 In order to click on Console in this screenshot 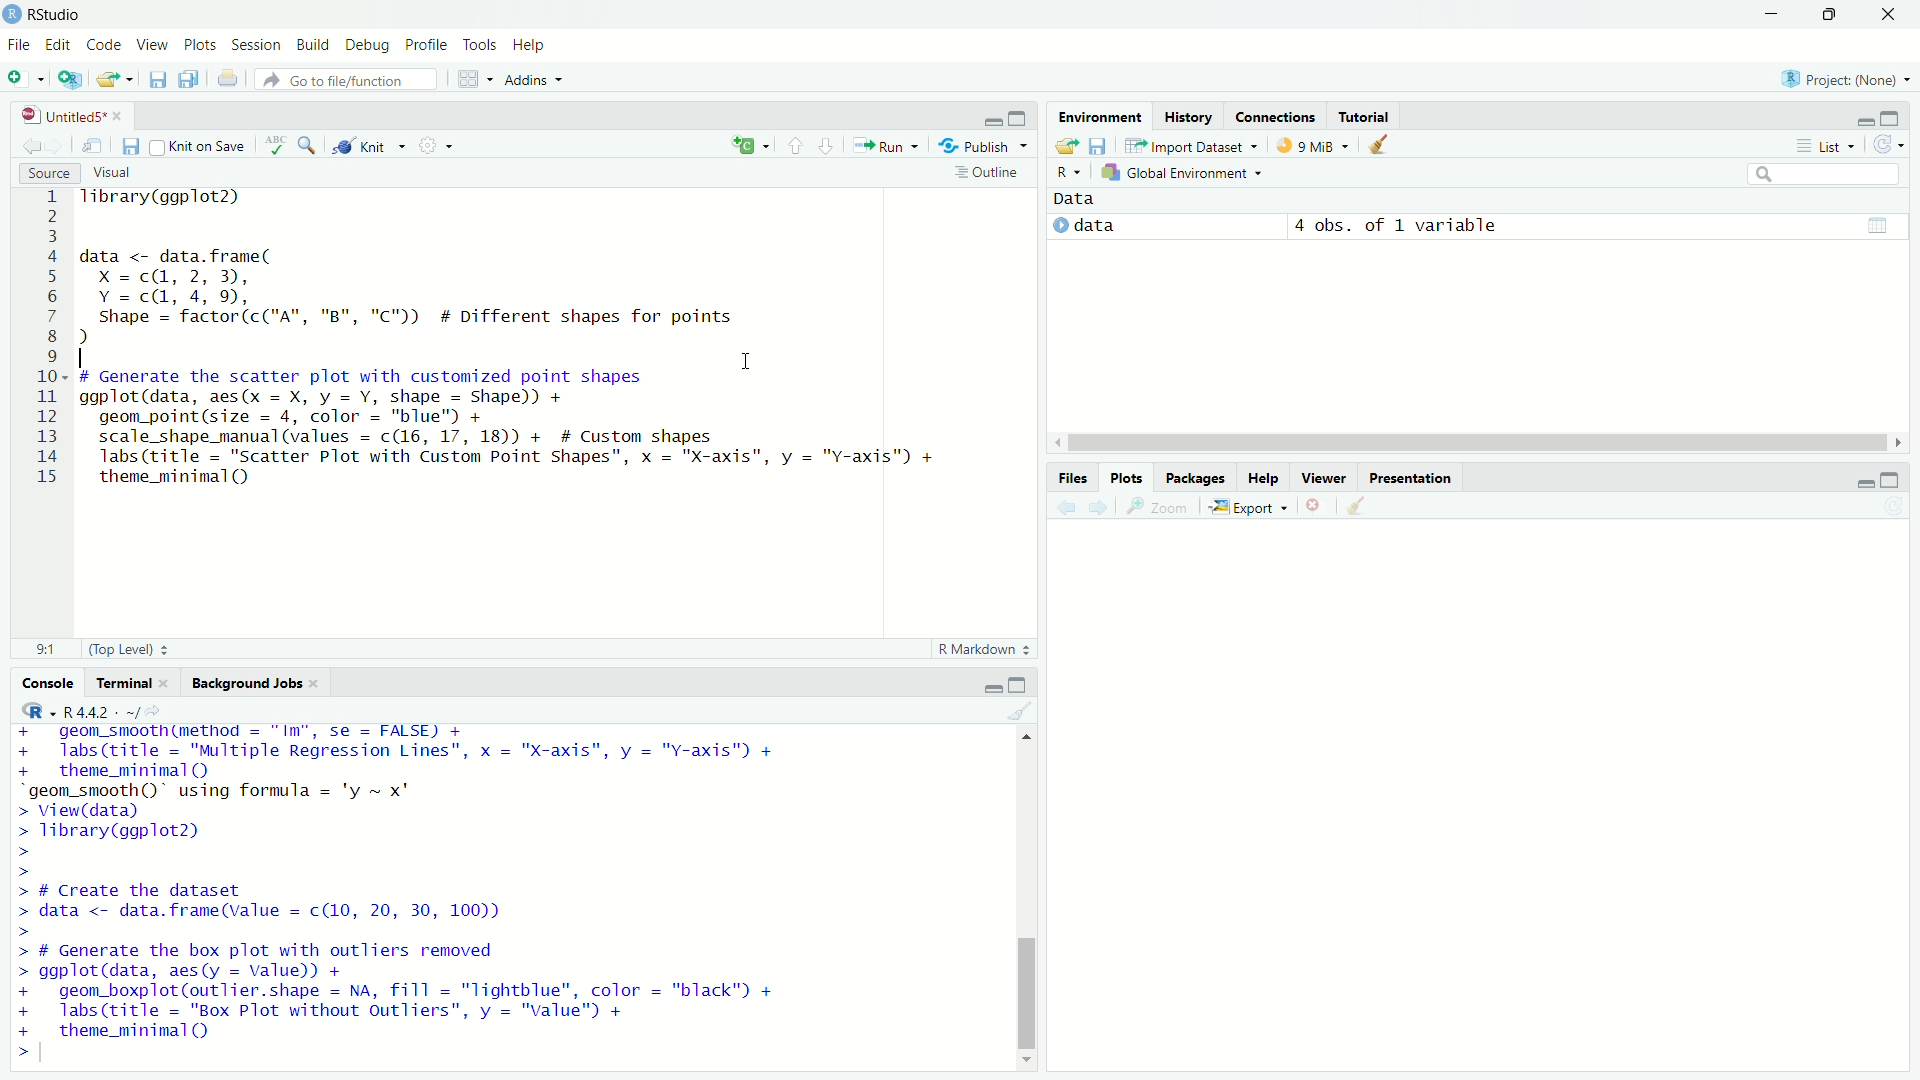, I will do `click(48, 683)`.